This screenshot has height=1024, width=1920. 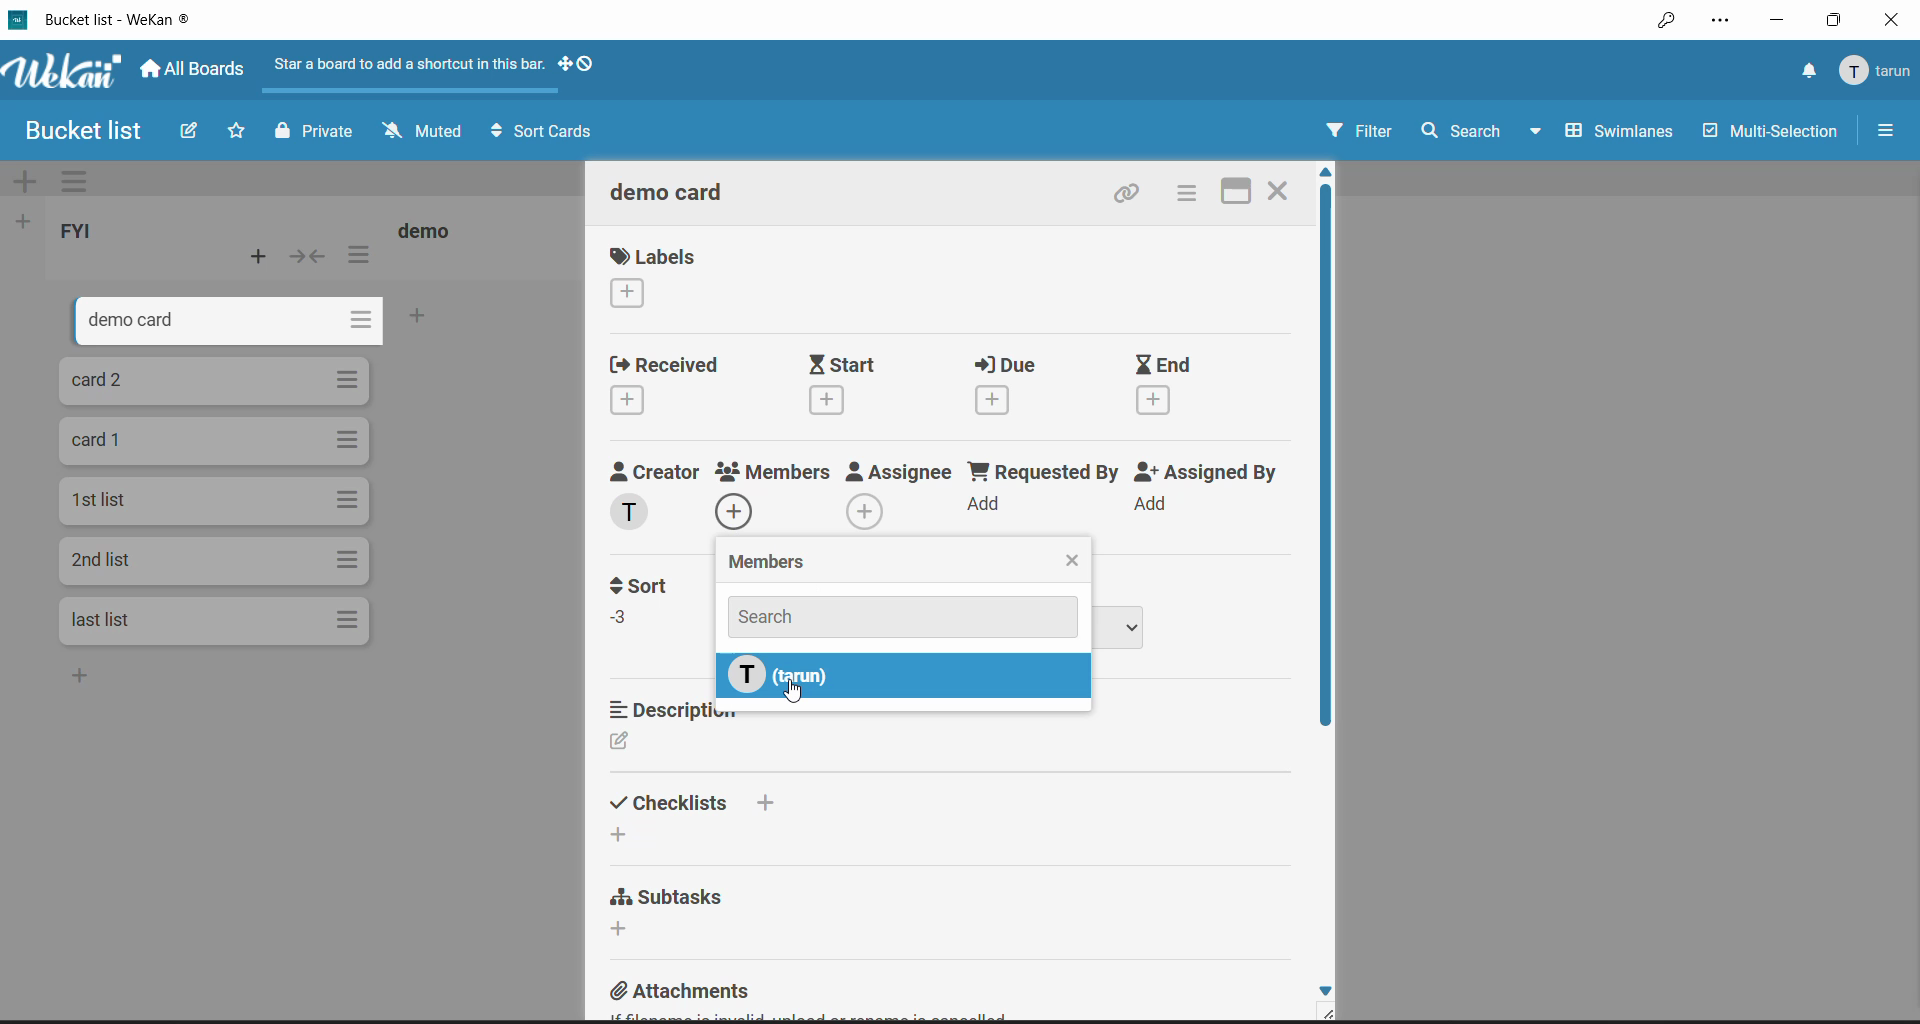 I want to click on click to star this board, so click(x=236, y=129).